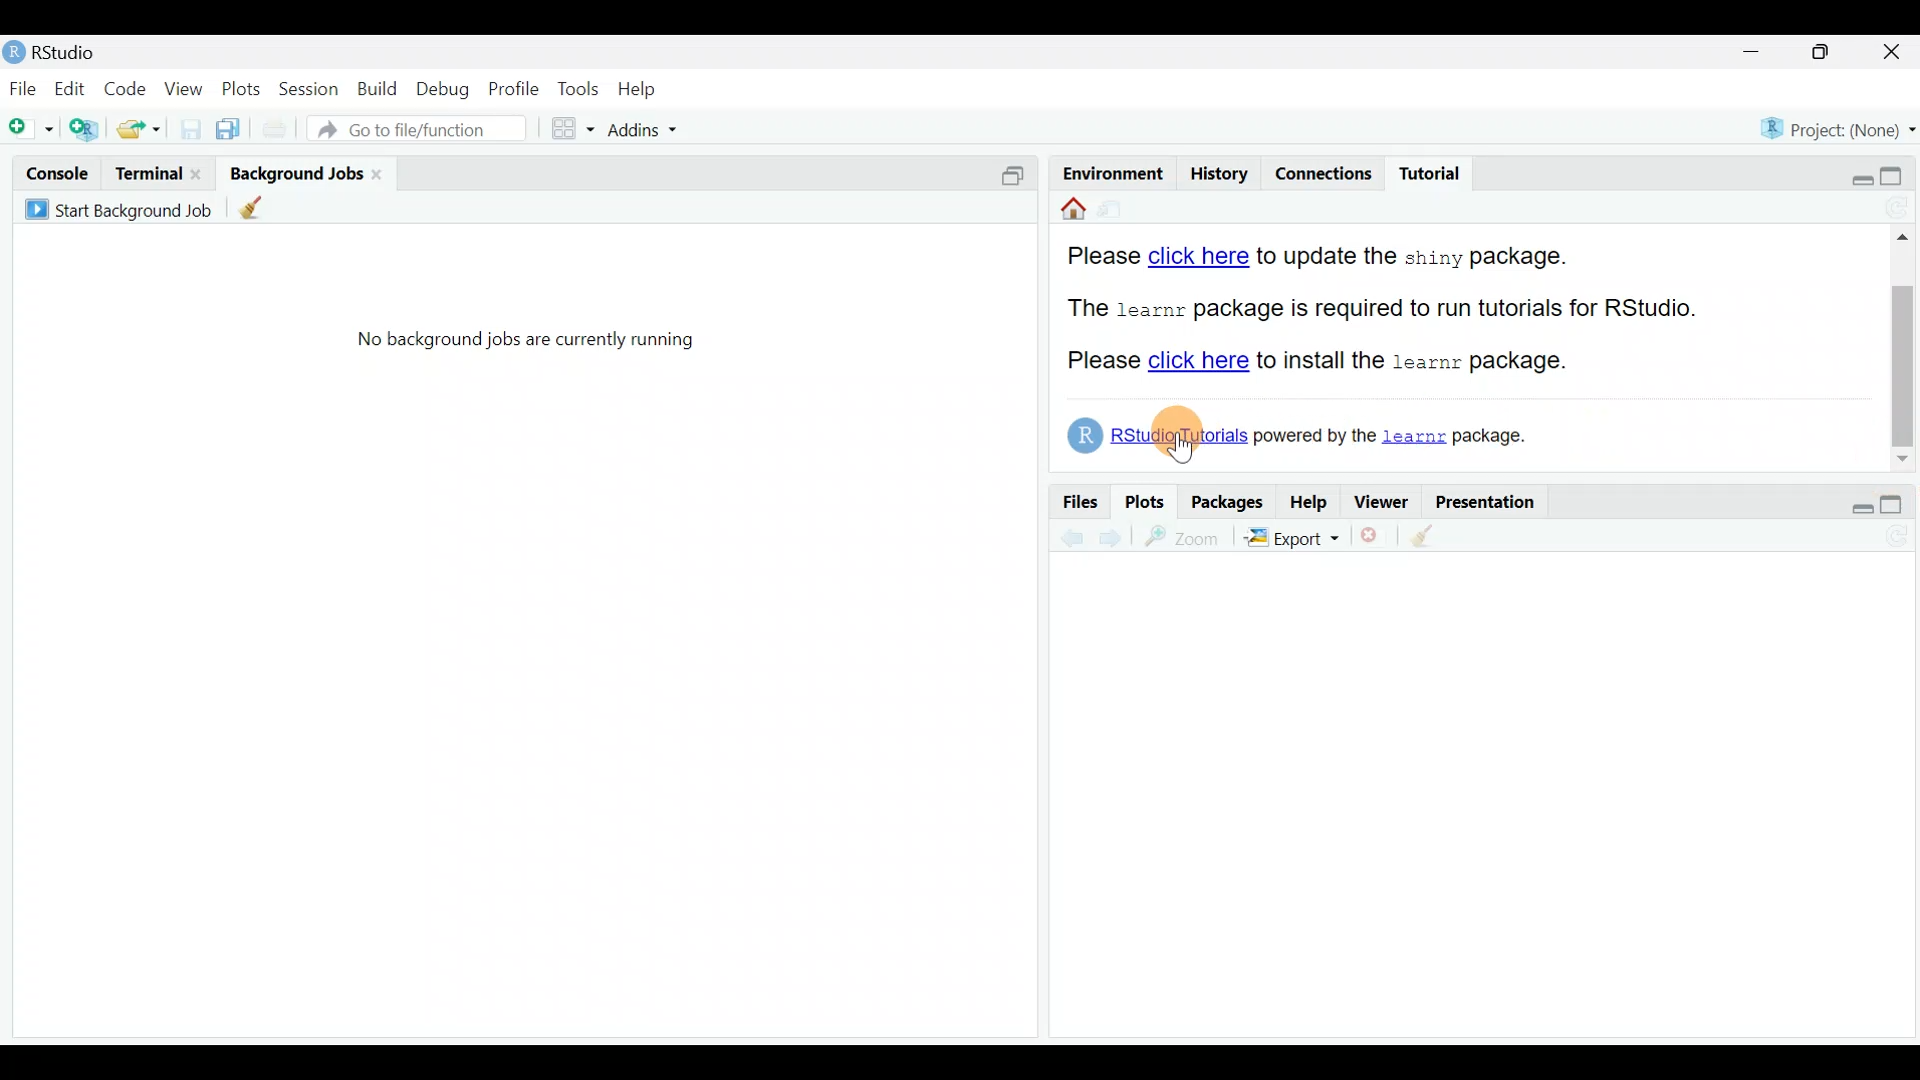  What do you see at coordinates (294, 173) in the screenshot?
I see `Background jobs` at bounding box center [294, 173].